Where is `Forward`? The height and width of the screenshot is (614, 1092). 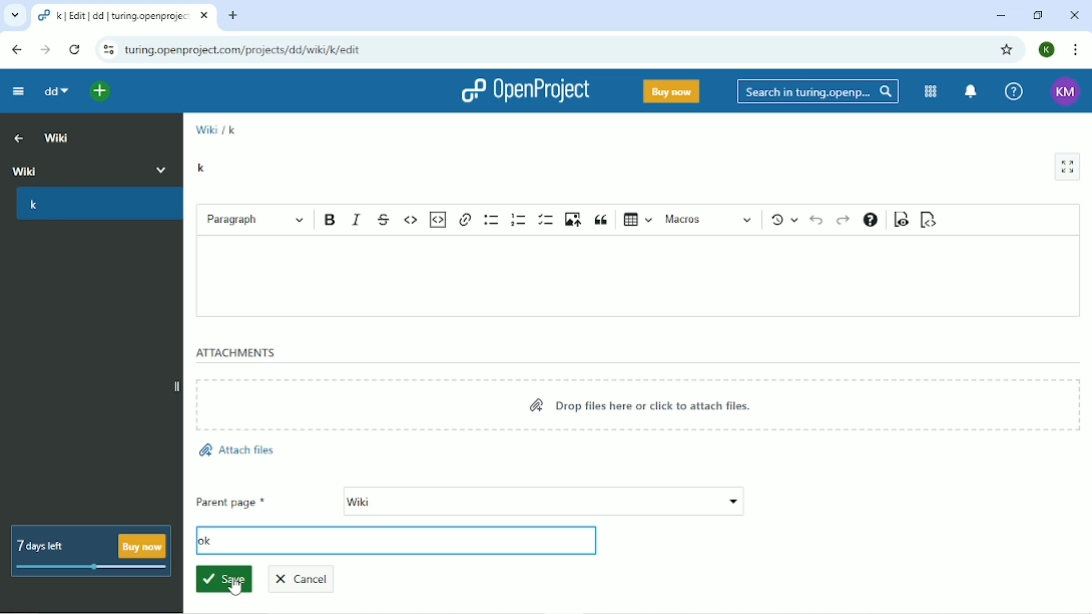 Forward is located at coordinates (46, 49).